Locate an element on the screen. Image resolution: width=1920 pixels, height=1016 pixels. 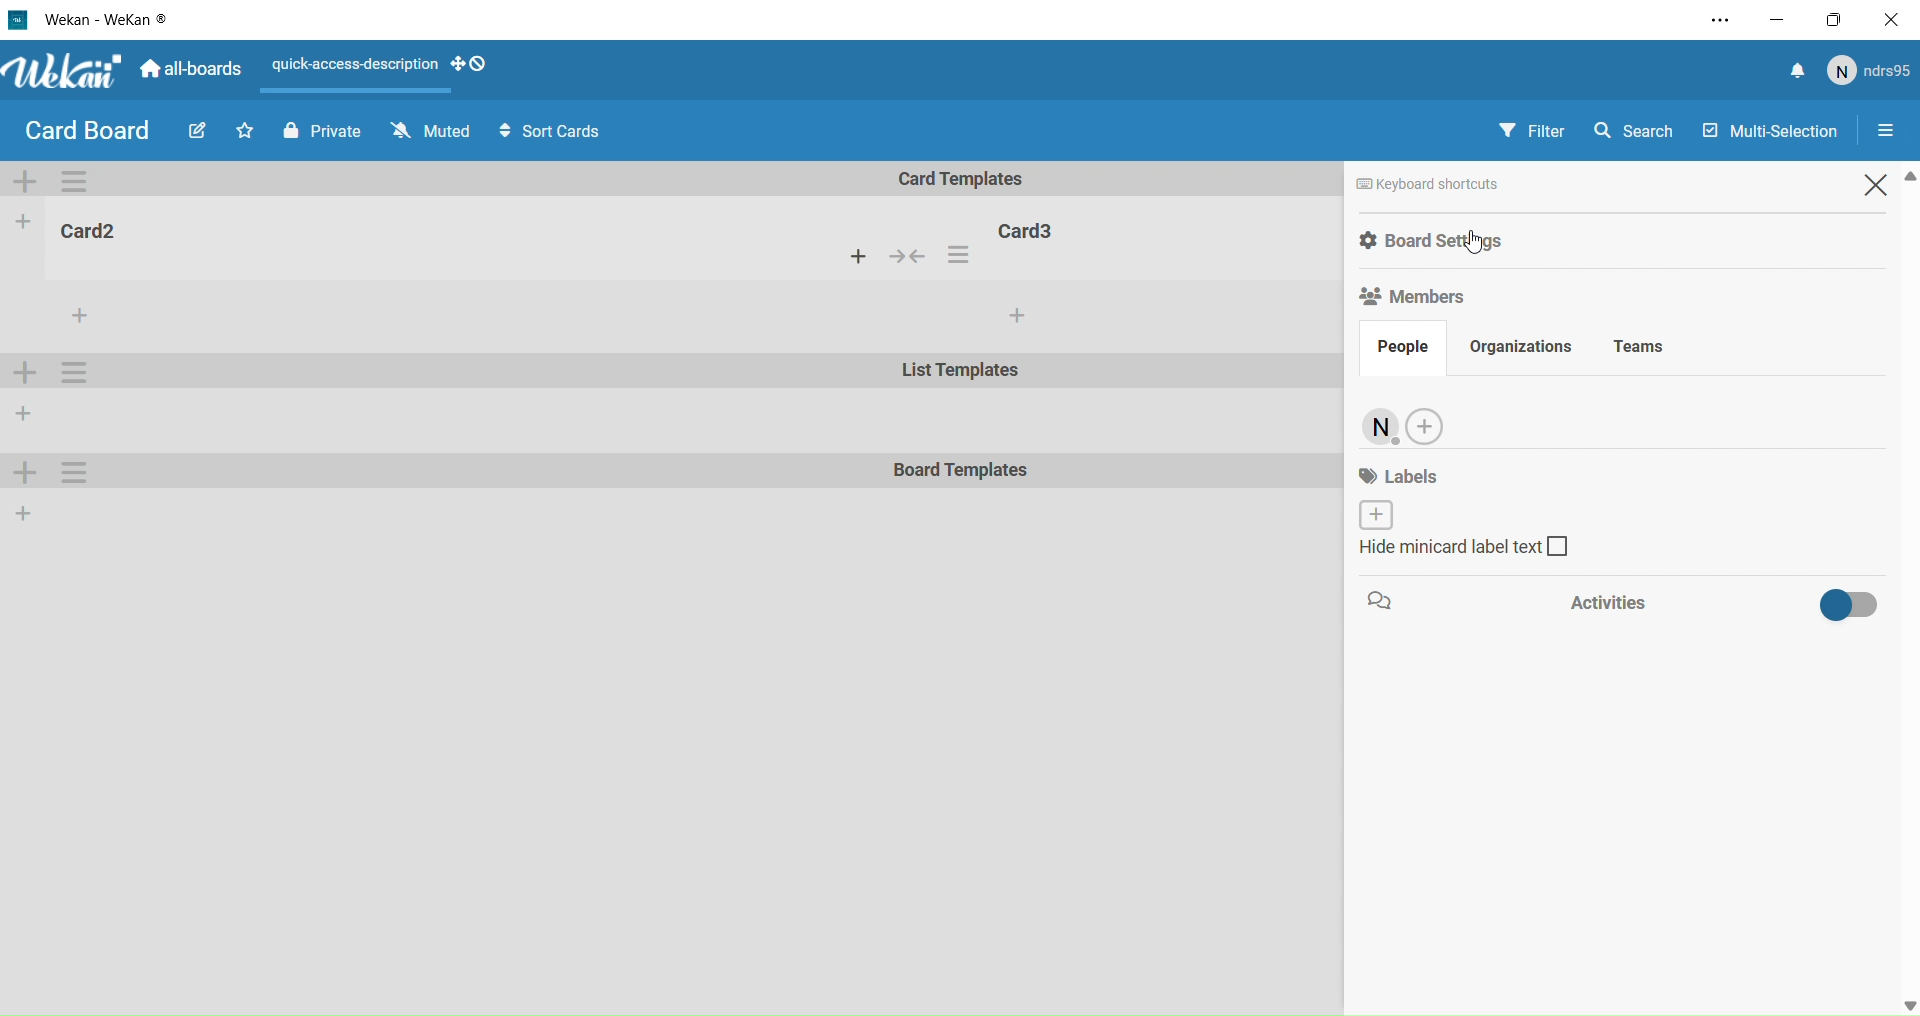
 is located at coordinates (100, 22).